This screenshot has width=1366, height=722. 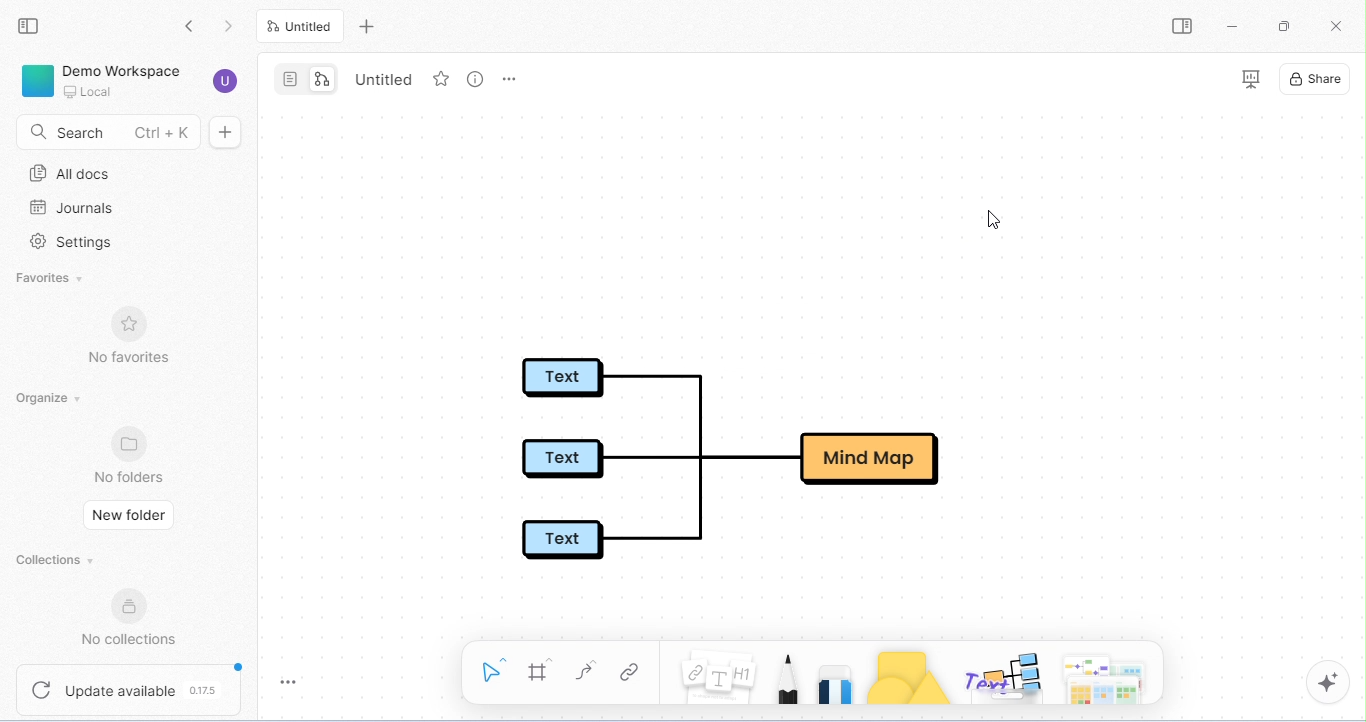 I want to click on settings, so click(x=73, y=241).